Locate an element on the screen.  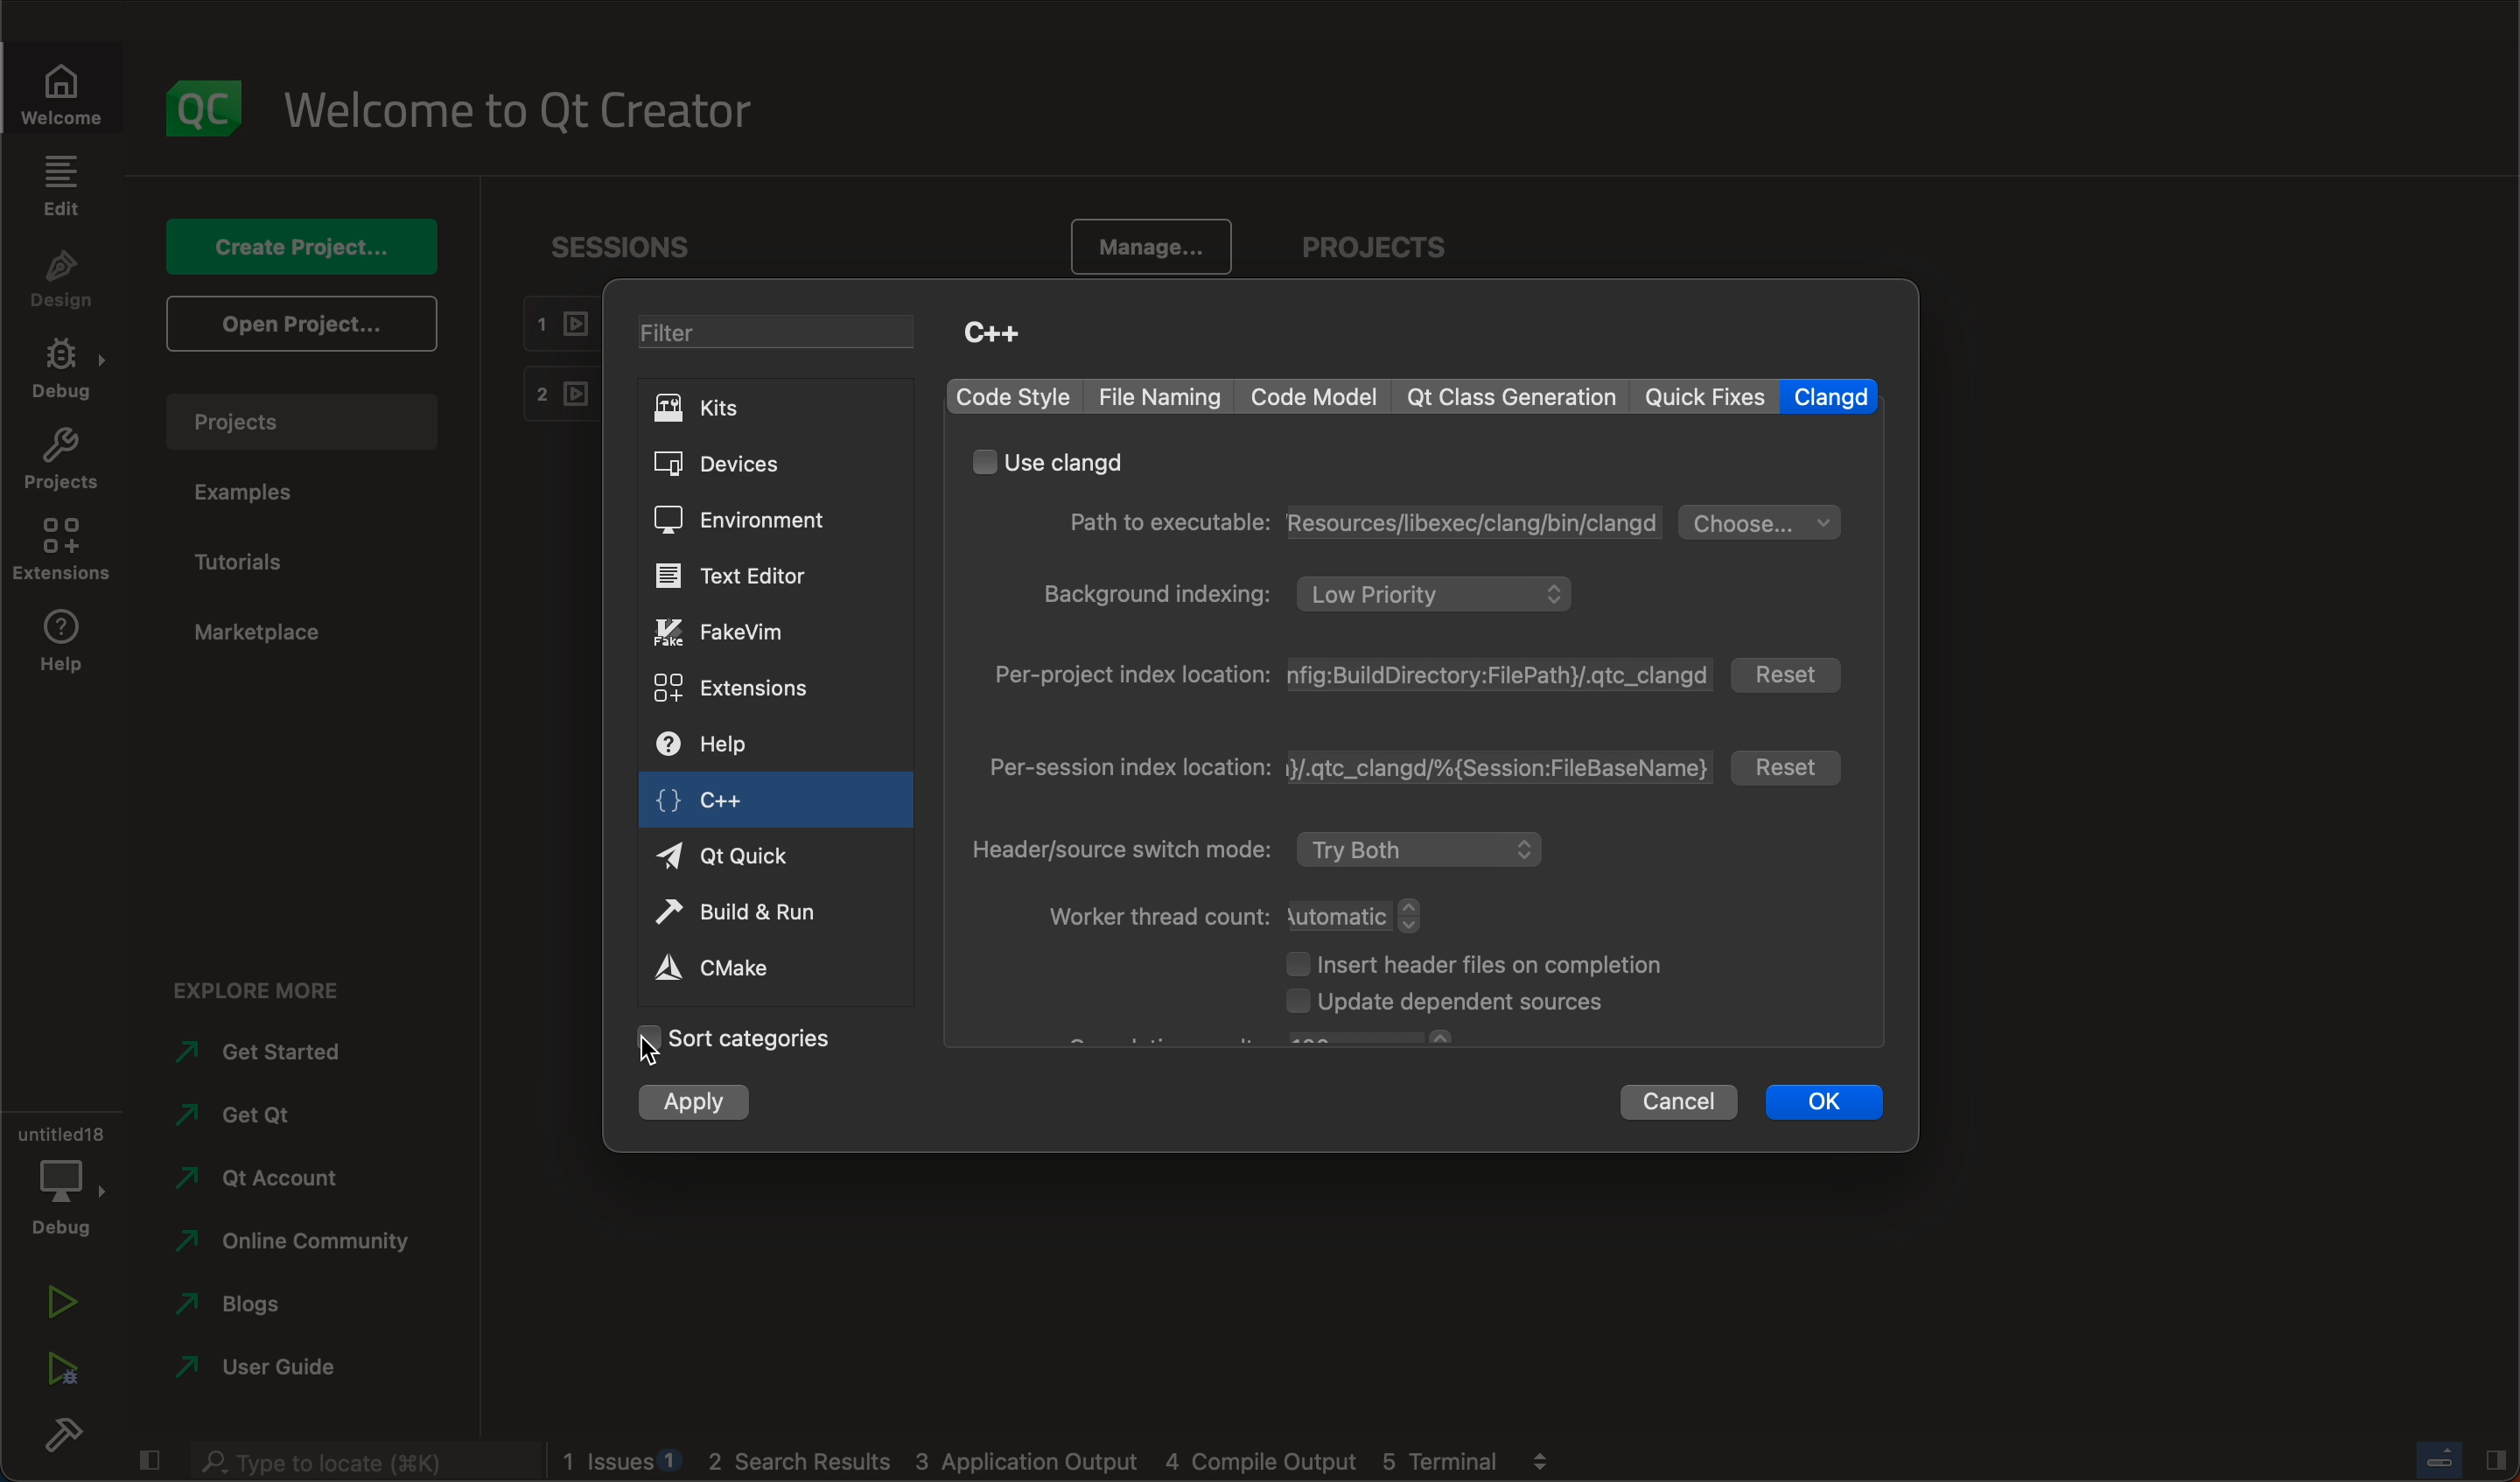
per session location is located at coordinates (1346, 766).